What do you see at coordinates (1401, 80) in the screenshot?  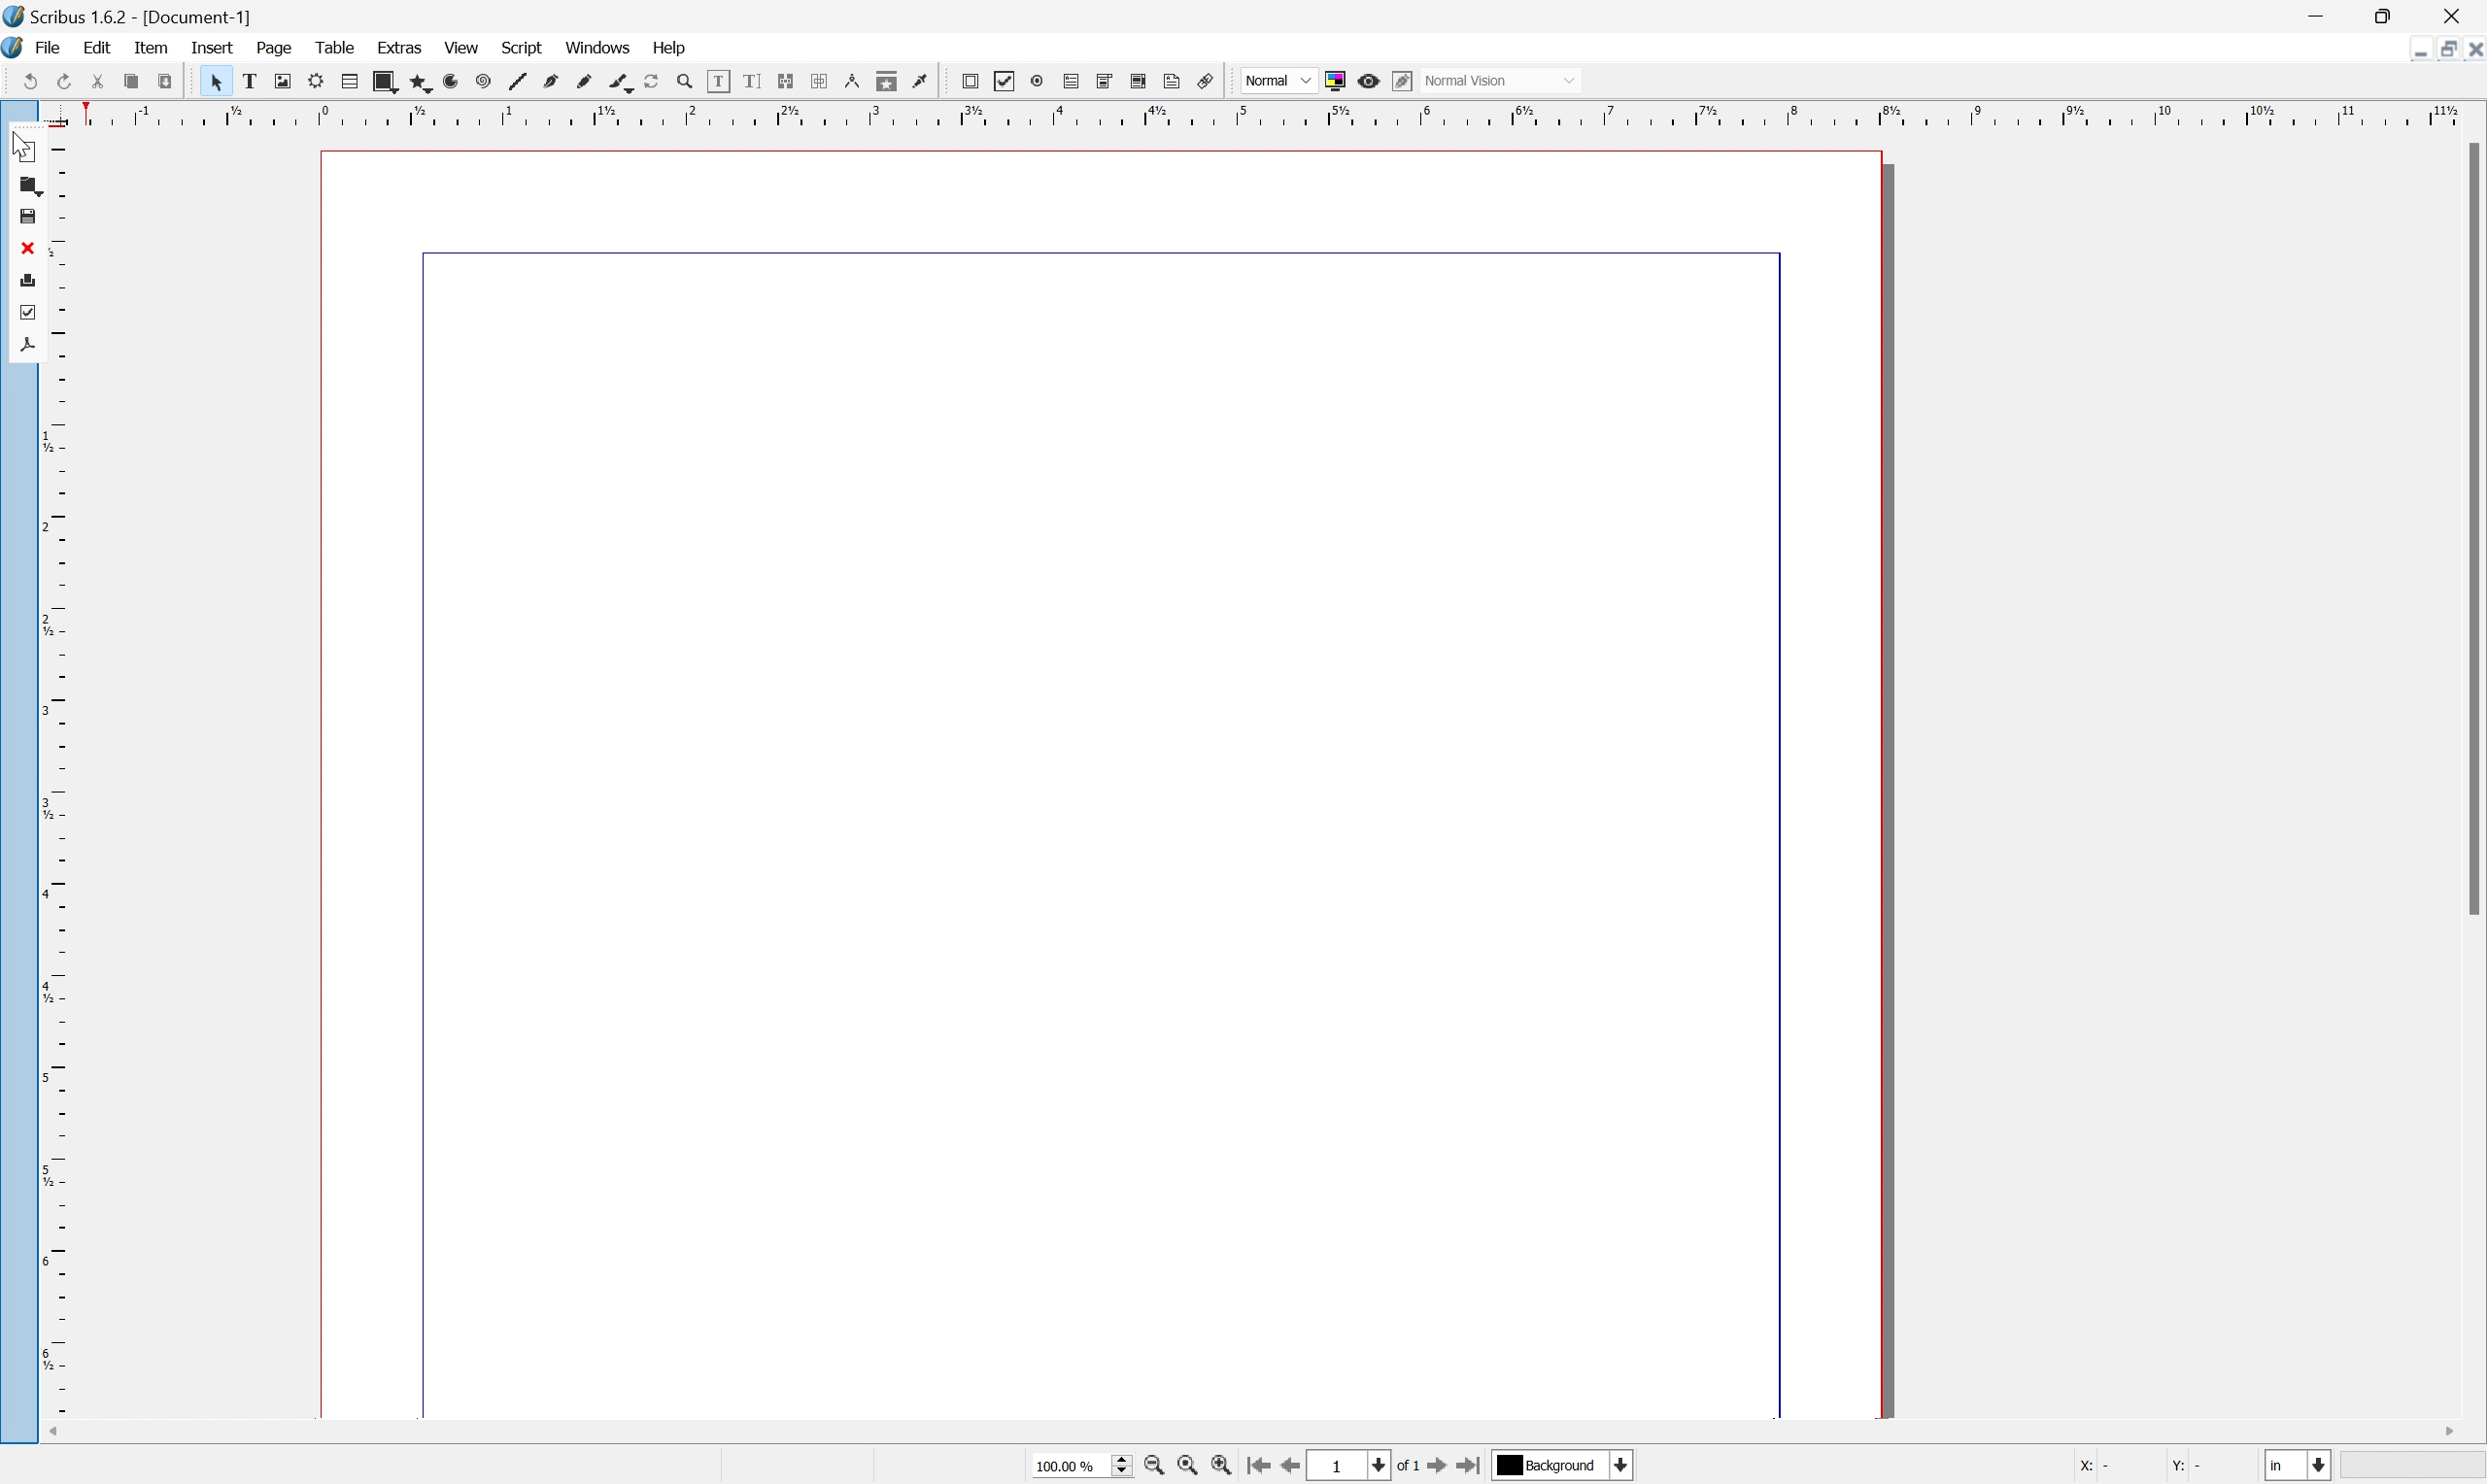 I see `edit in preview mode` at bounding box center [1401, 80].